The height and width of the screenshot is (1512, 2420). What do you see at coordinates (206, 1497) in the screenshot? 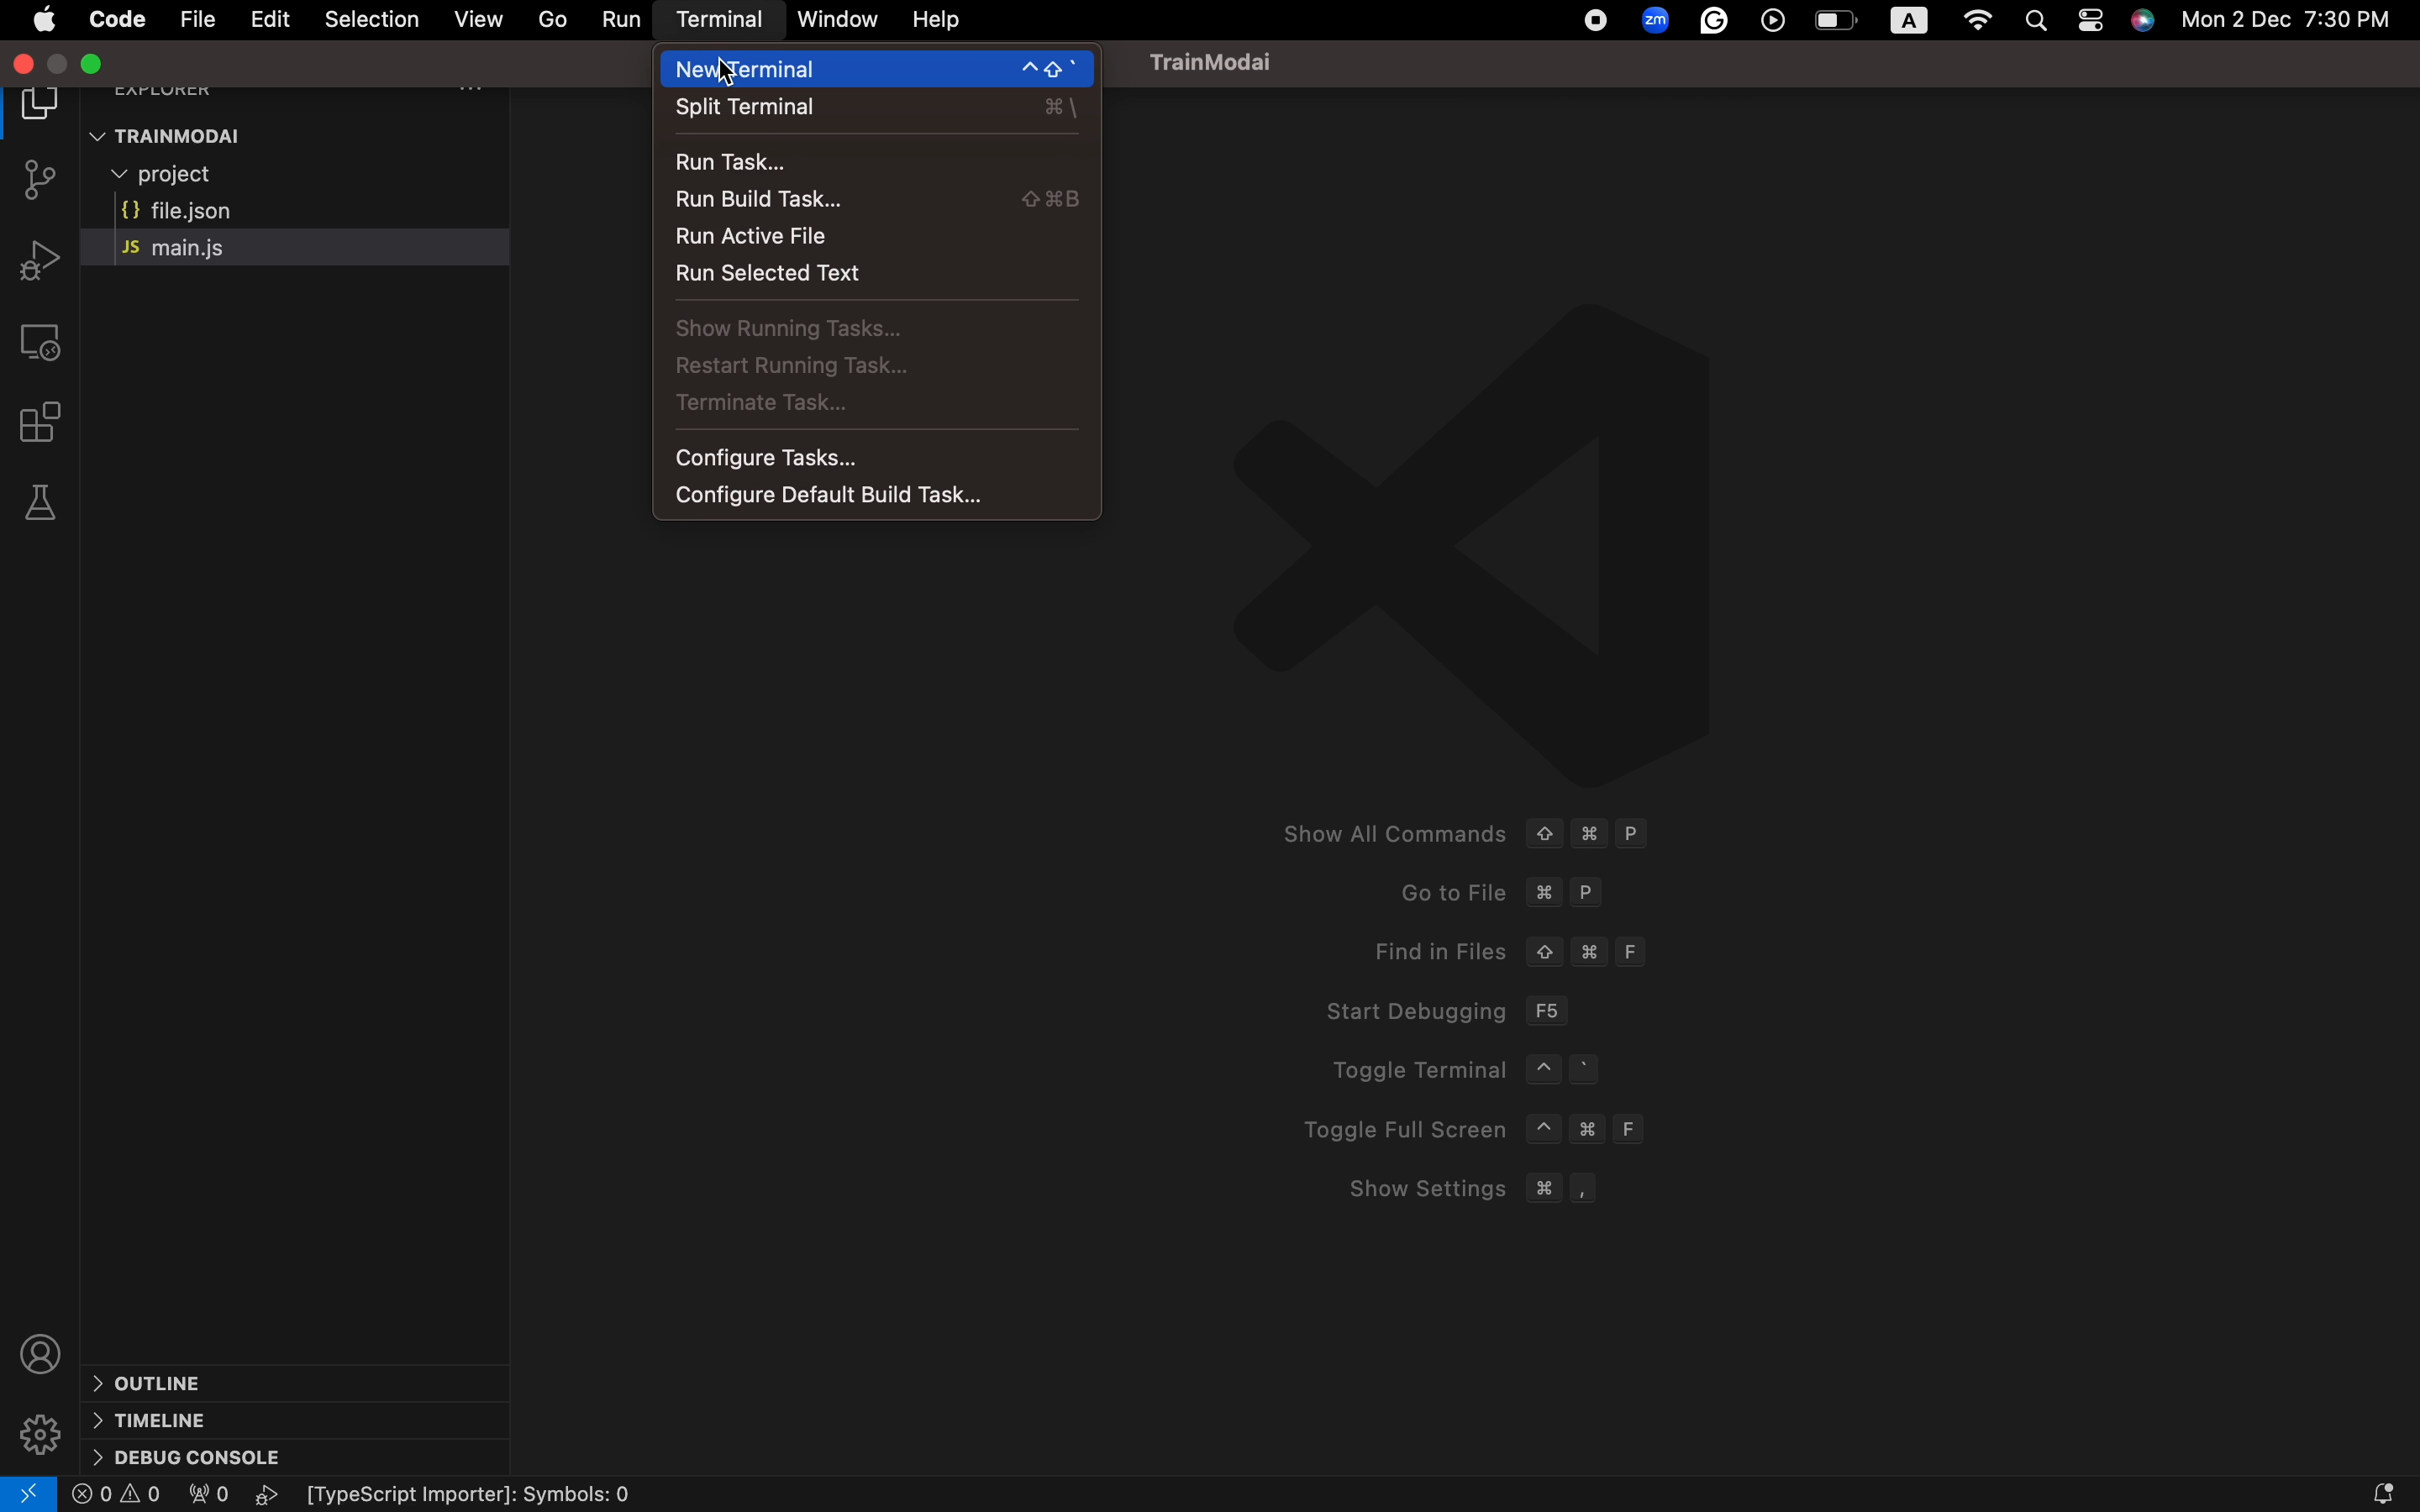
I see `Flg` at bounding box center [206, 1497].